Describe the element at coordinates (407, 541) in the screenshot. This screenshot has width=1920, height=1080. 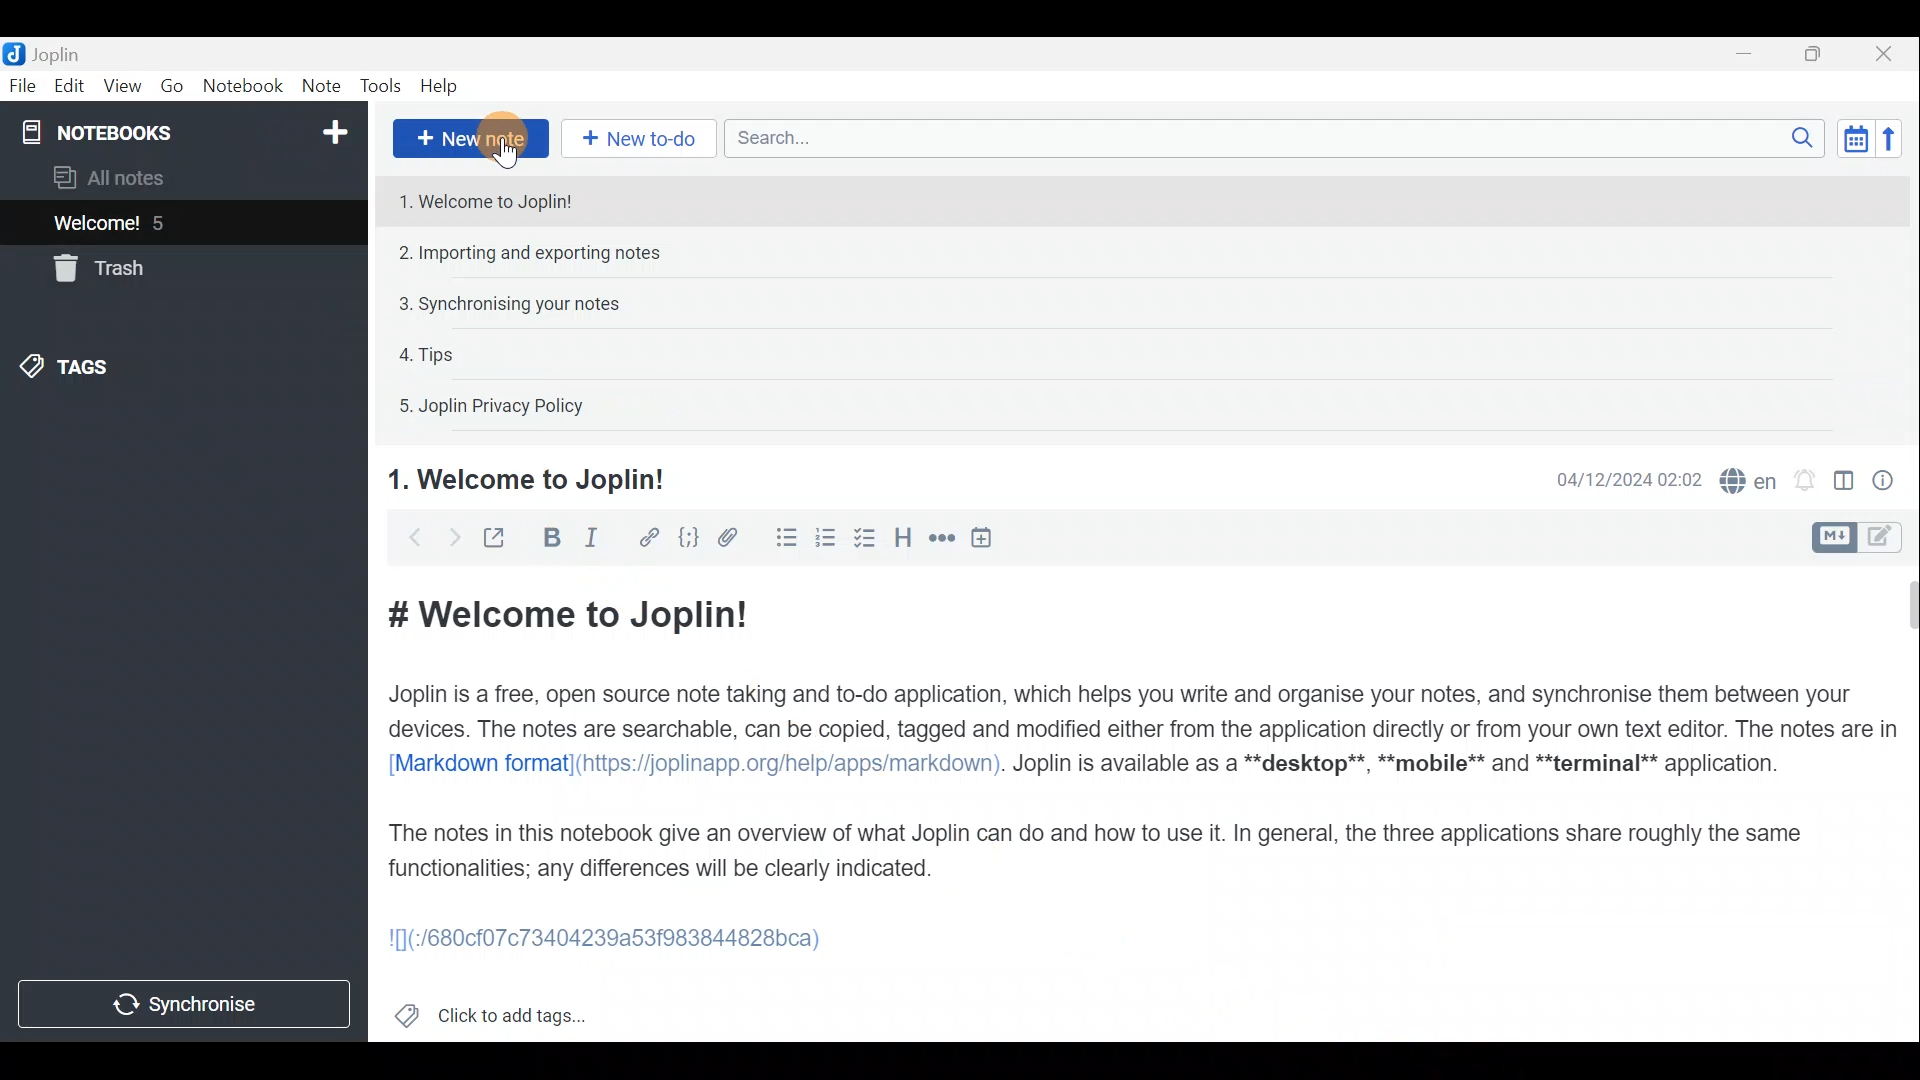
I see `Back` at that location.